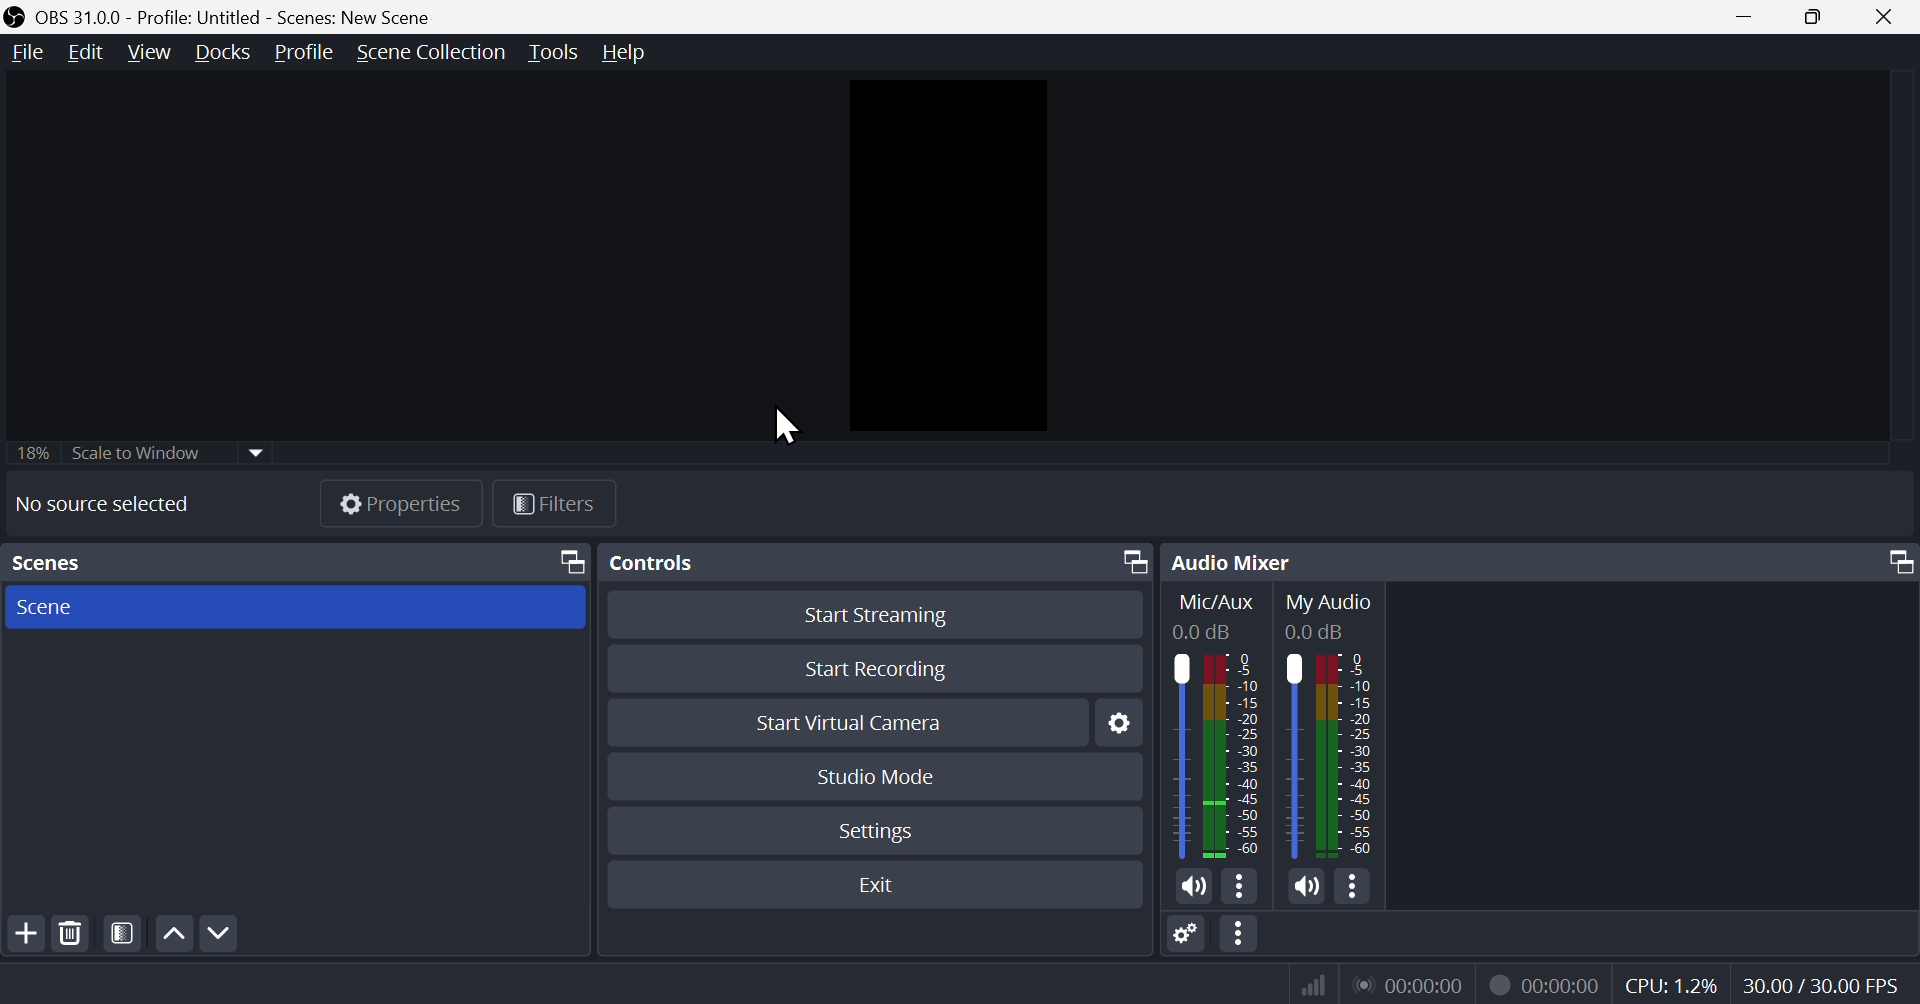 This screenshot has width=1920, height=1004. I want to click on Down, so click(217, 930).